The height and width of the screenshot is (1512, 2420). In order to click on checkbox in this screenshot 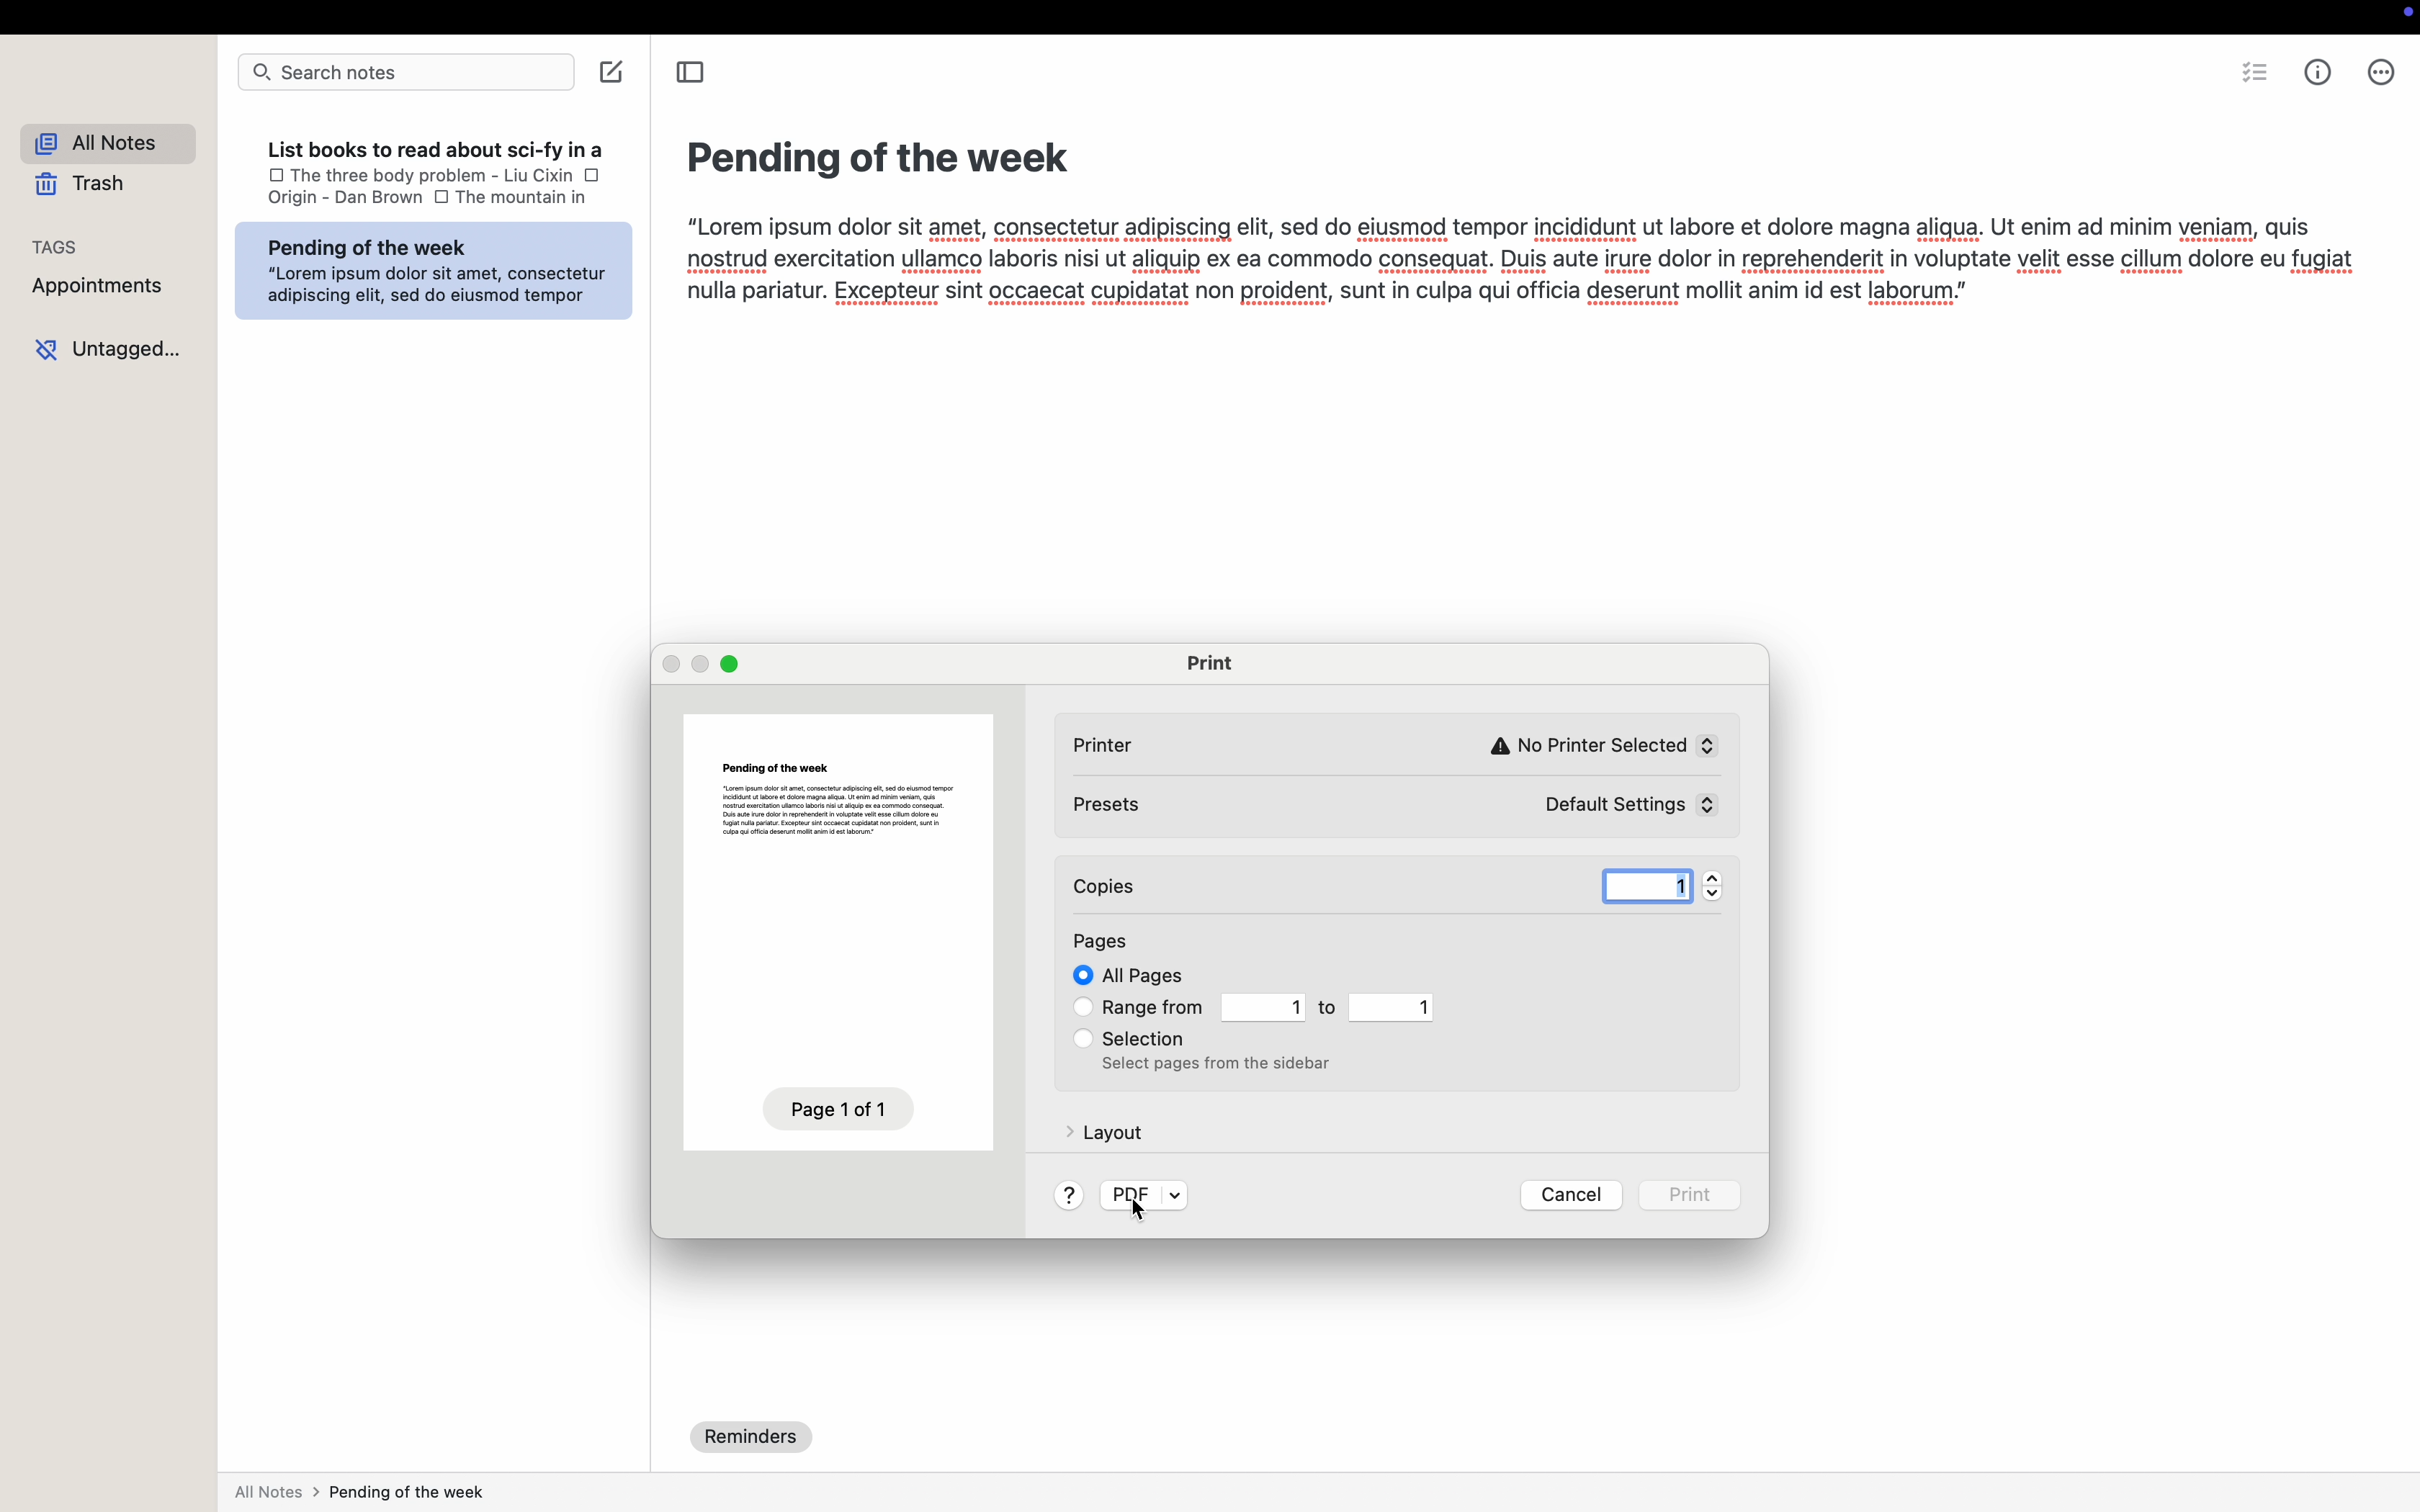, I will do `click(1079, 1009)`.